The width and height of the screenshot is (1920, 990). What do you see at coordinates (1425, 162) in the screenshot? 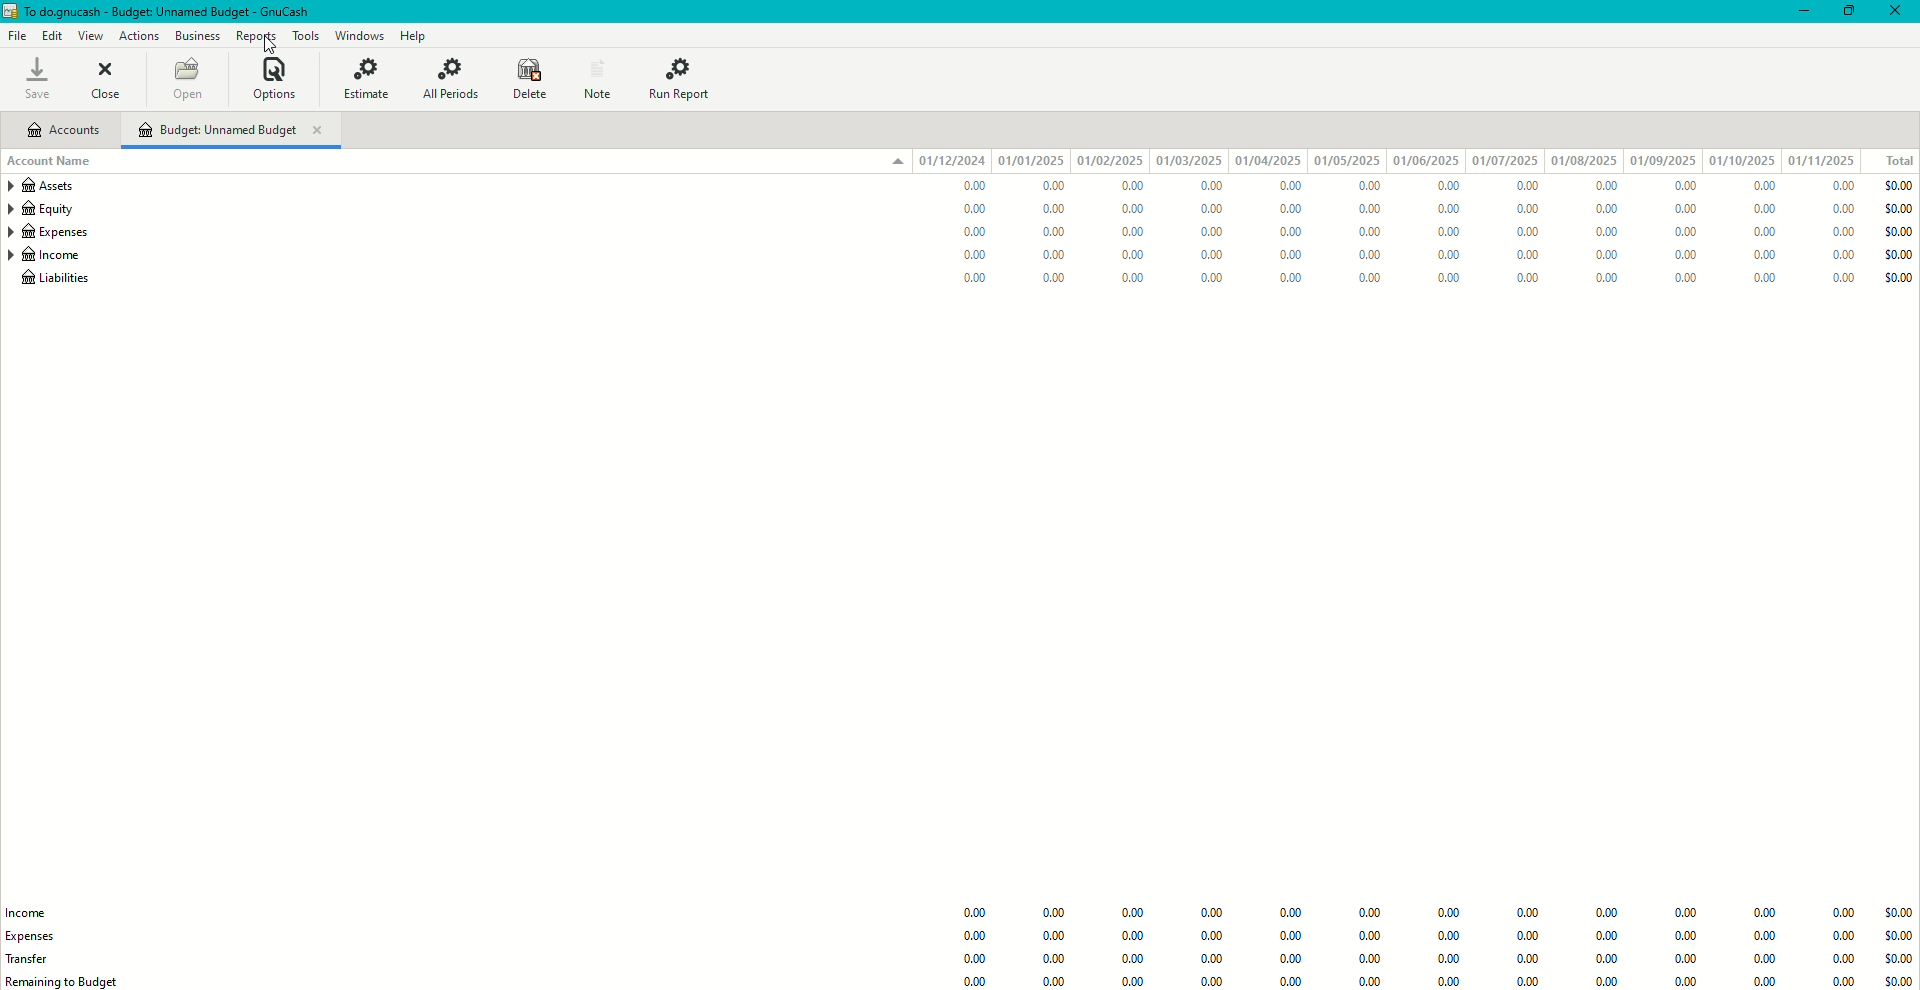
I see `01/06/2025` at bounding box center [1425, 162].